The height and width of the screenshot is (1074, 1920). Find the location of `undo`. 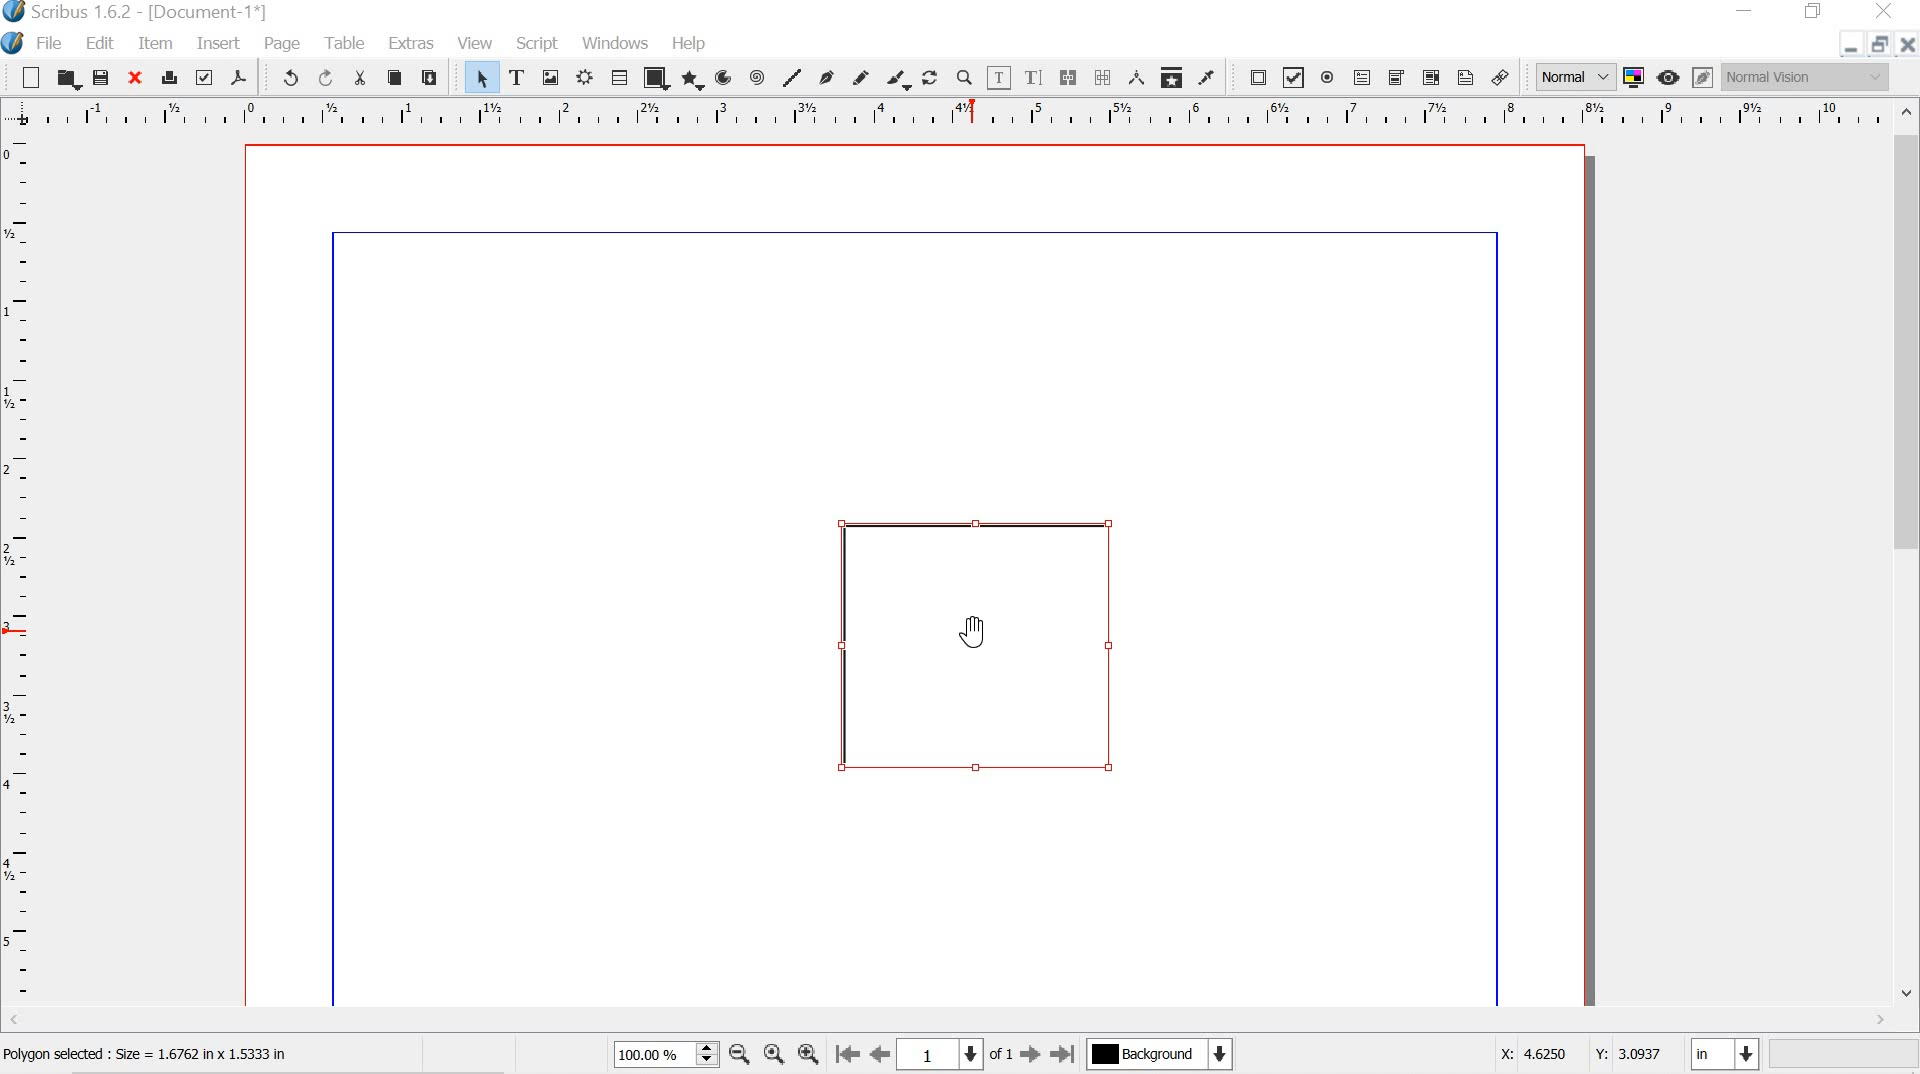

undo is located at coordinates (282, 77).